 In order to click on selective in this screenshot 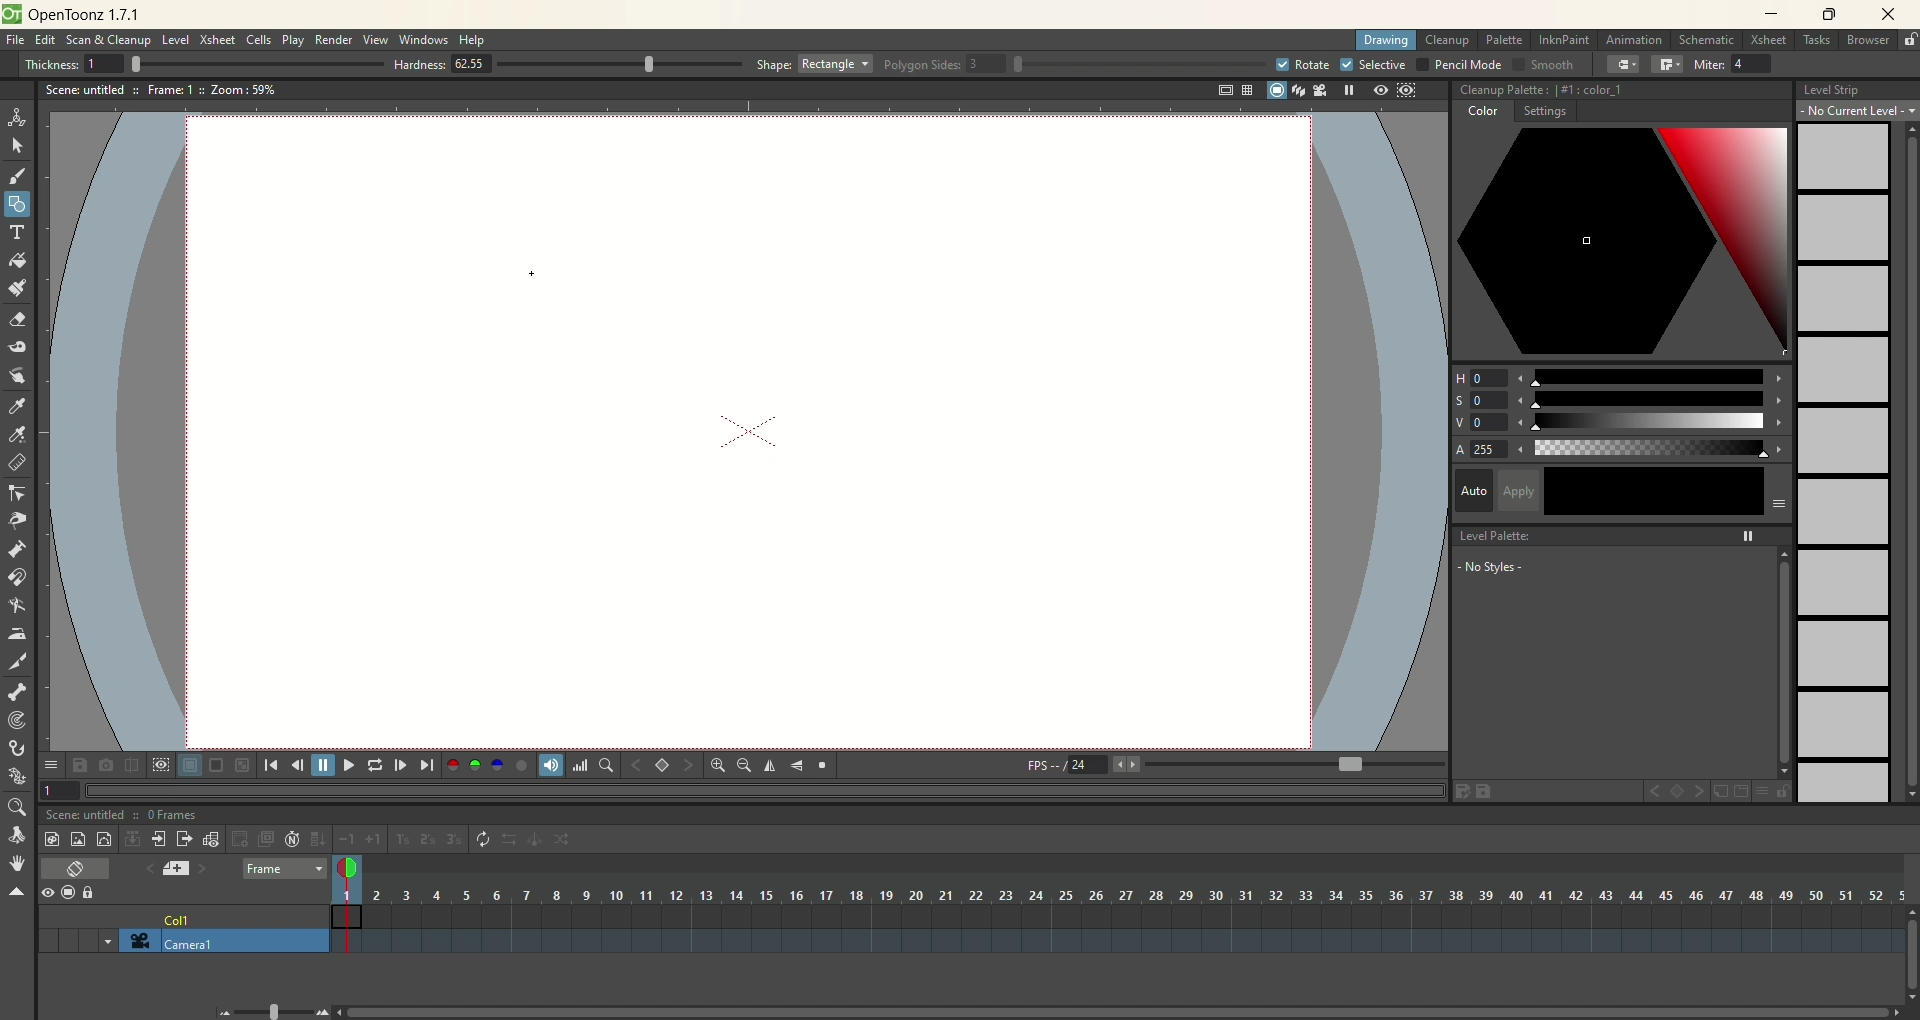, I will do `click(1374, 65)`.